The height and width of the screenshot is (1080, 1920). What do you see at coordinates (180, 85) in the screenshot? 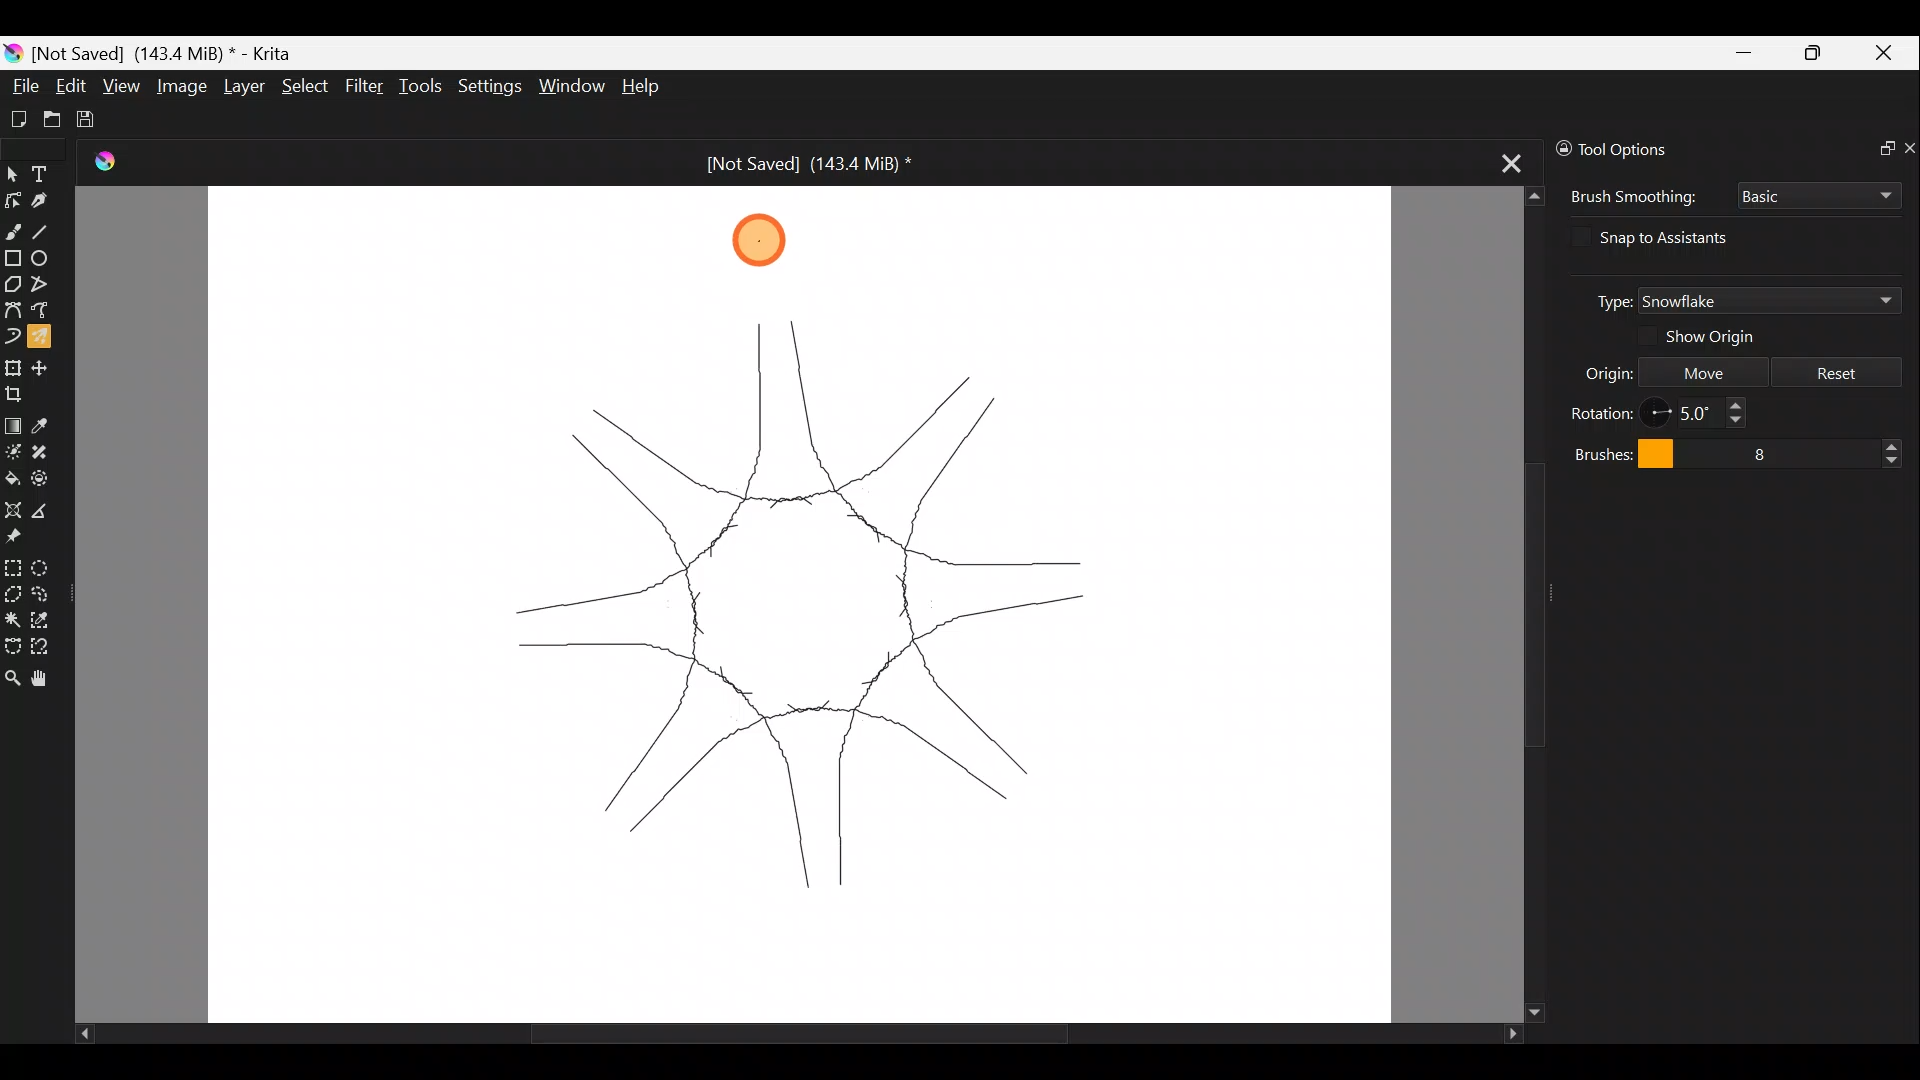
I see `Image` at bounding box center [180, 85].